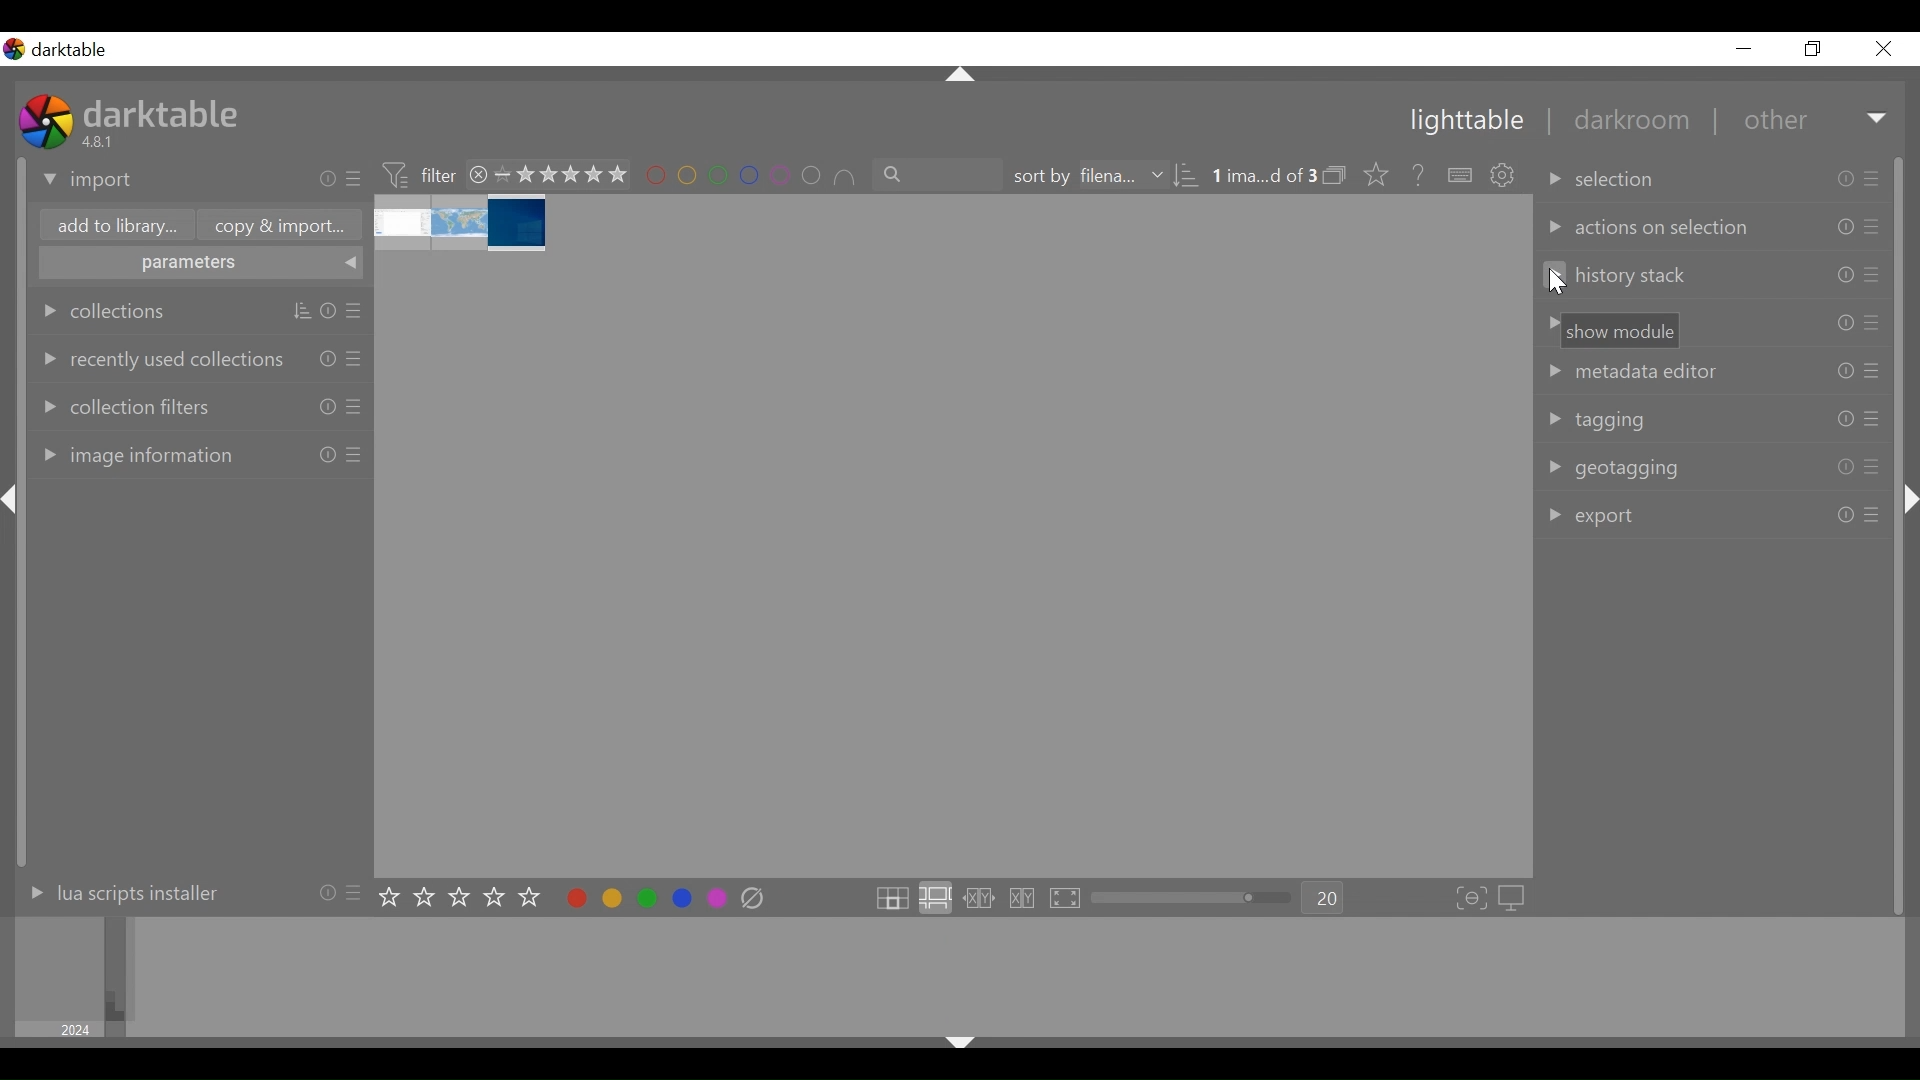 This screenshot has width=1920, height=1080. Describe the element at coordinates (1876, 227) in the screenshot. I see `presets` at that location.